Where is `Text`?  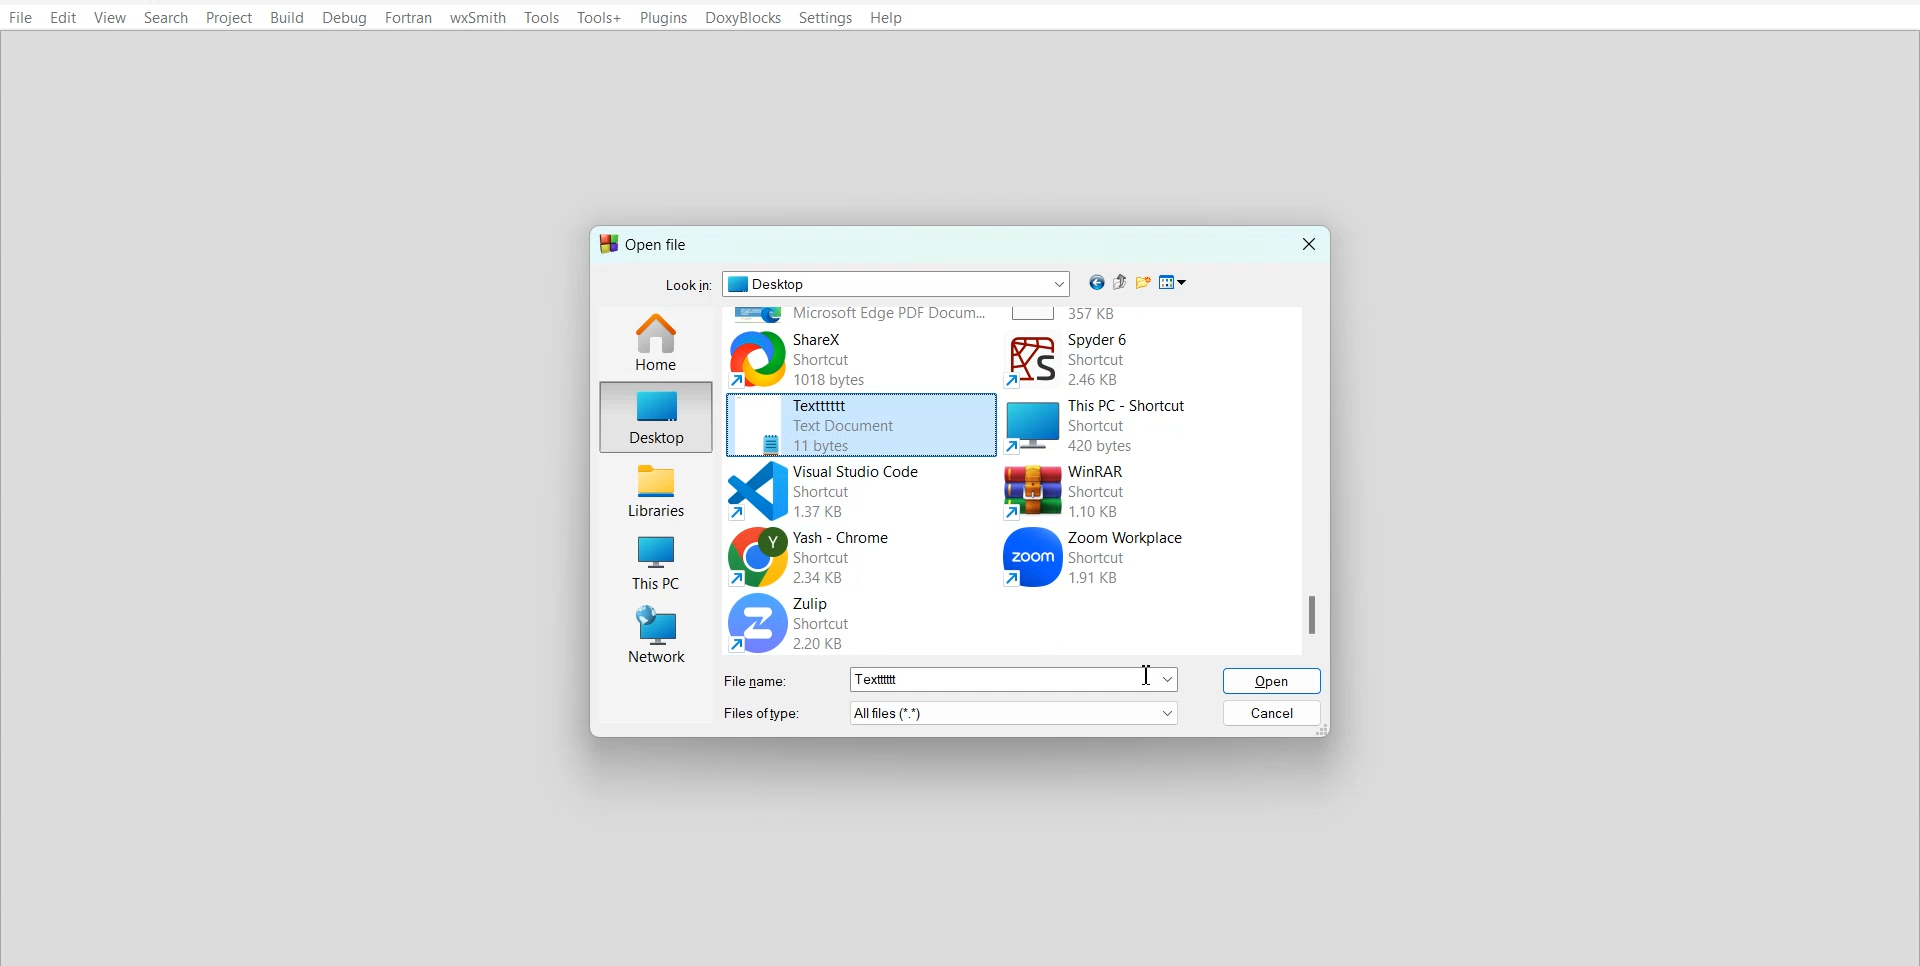
Text is located at coordinates (647, 244).